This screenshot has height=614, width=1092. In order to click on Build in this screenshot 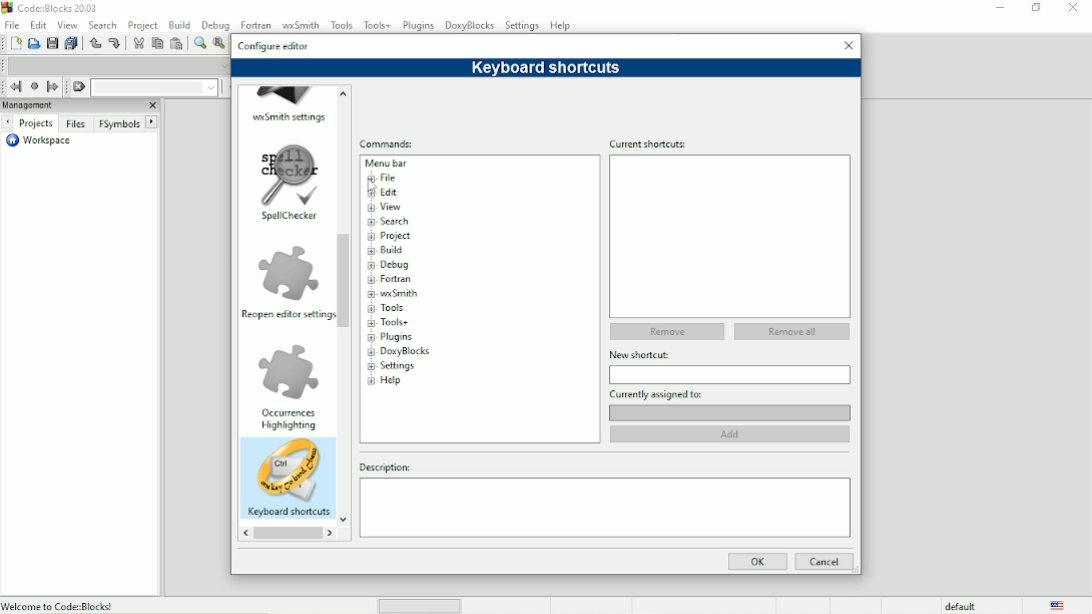, I will do `click(392, 250)`.